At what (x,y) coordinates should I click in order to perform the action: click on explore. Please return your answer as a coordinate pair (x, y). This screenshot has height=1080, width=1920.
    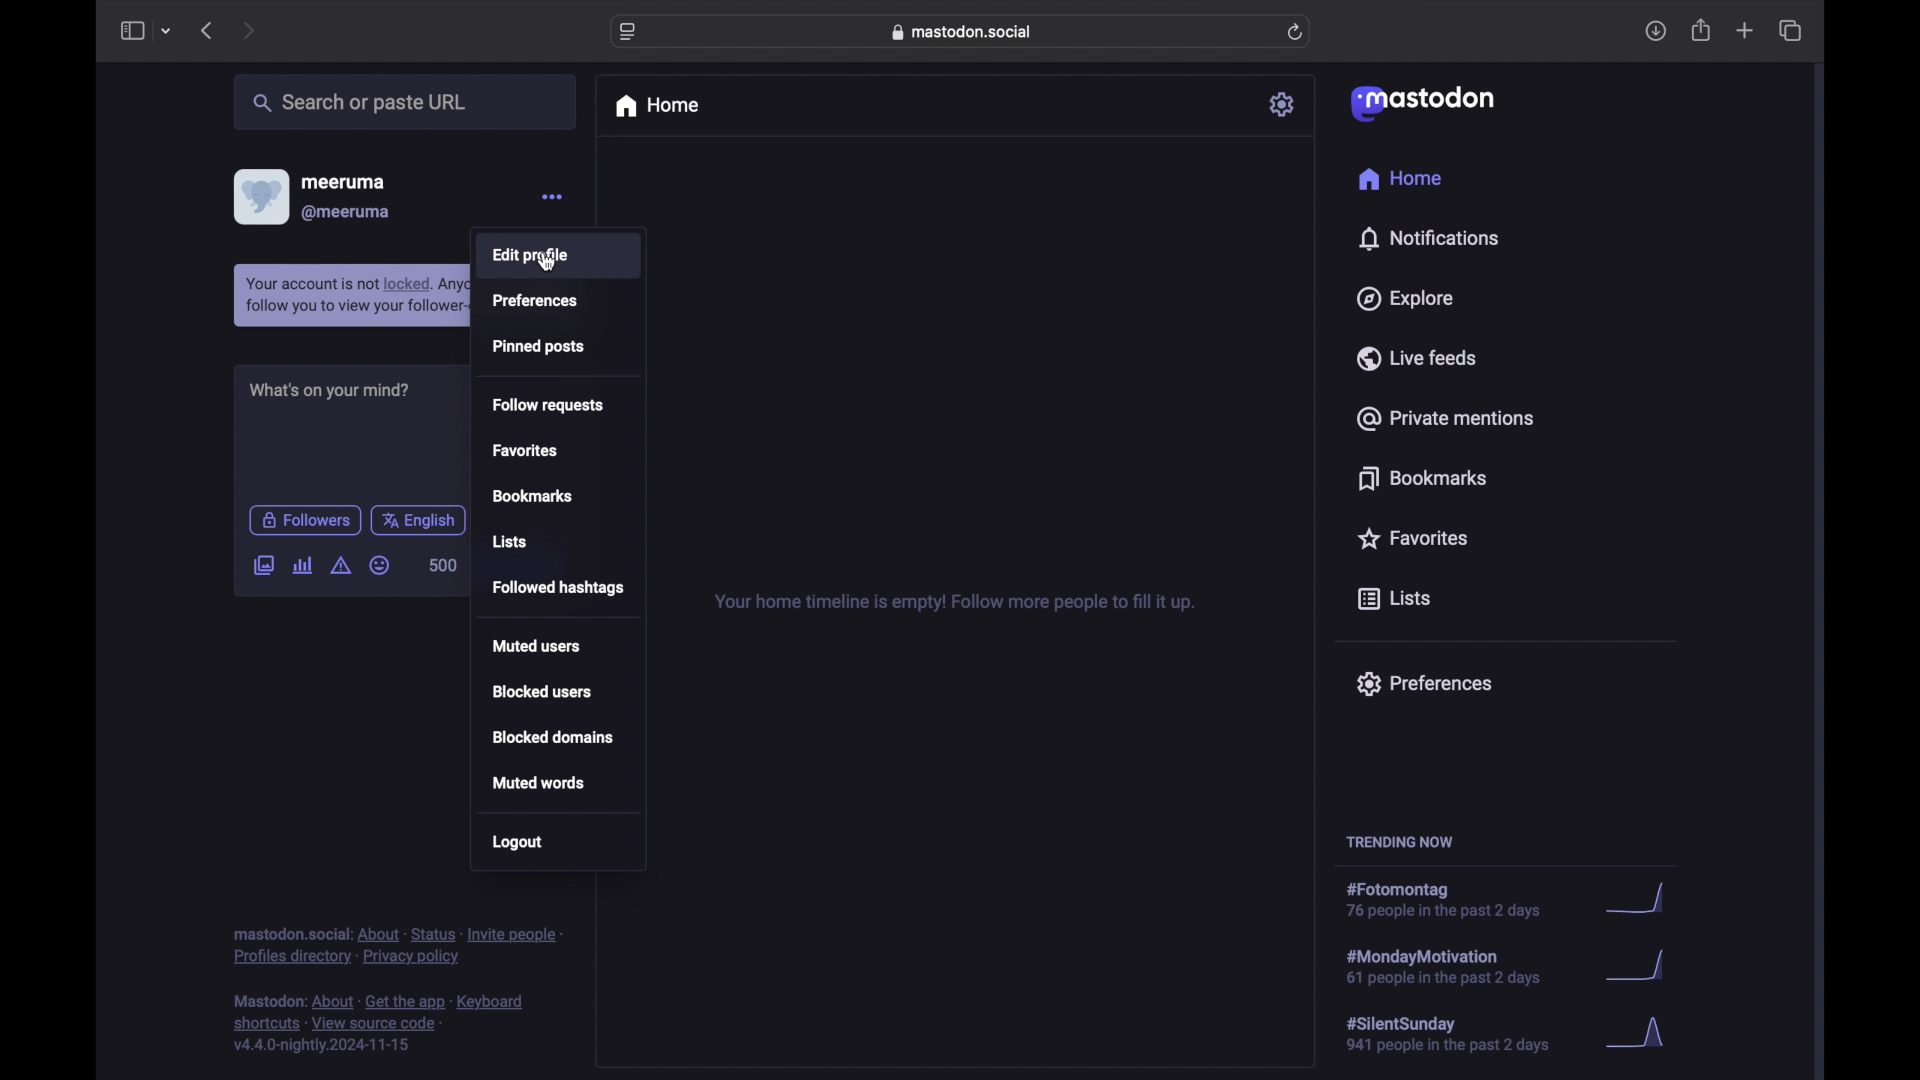
    Looking at the image, I should click on (1408, 298).